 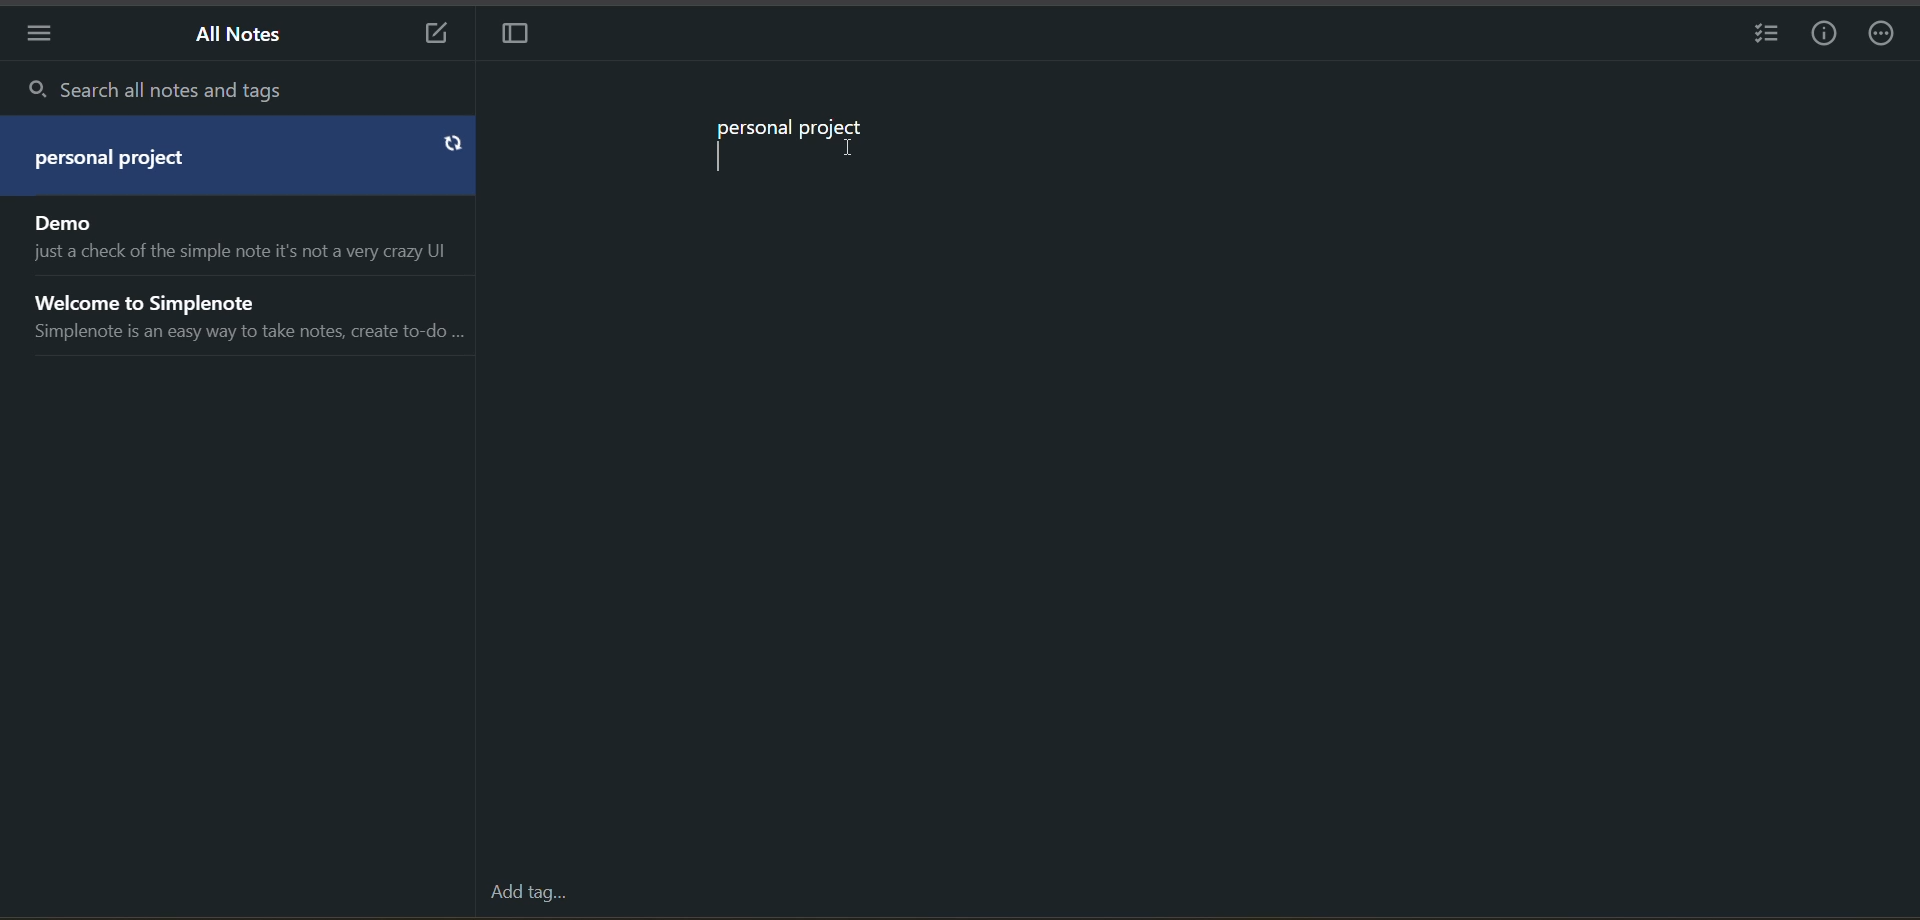 What do you see at coordinates (426, 35) in the screenshot?
I see `new note` at bounding box center [426, 35].